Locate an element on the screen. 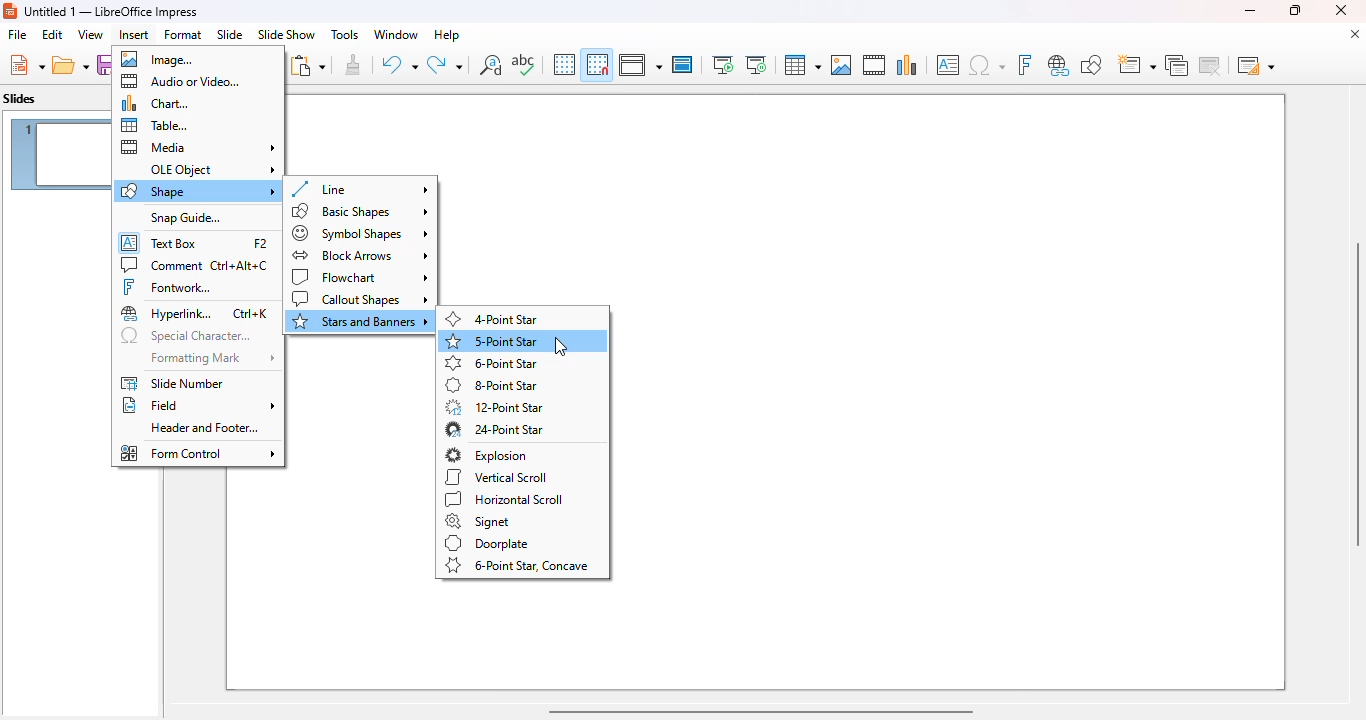 The image size is (1366, 720). explosion is located at coordinates (487, 455).